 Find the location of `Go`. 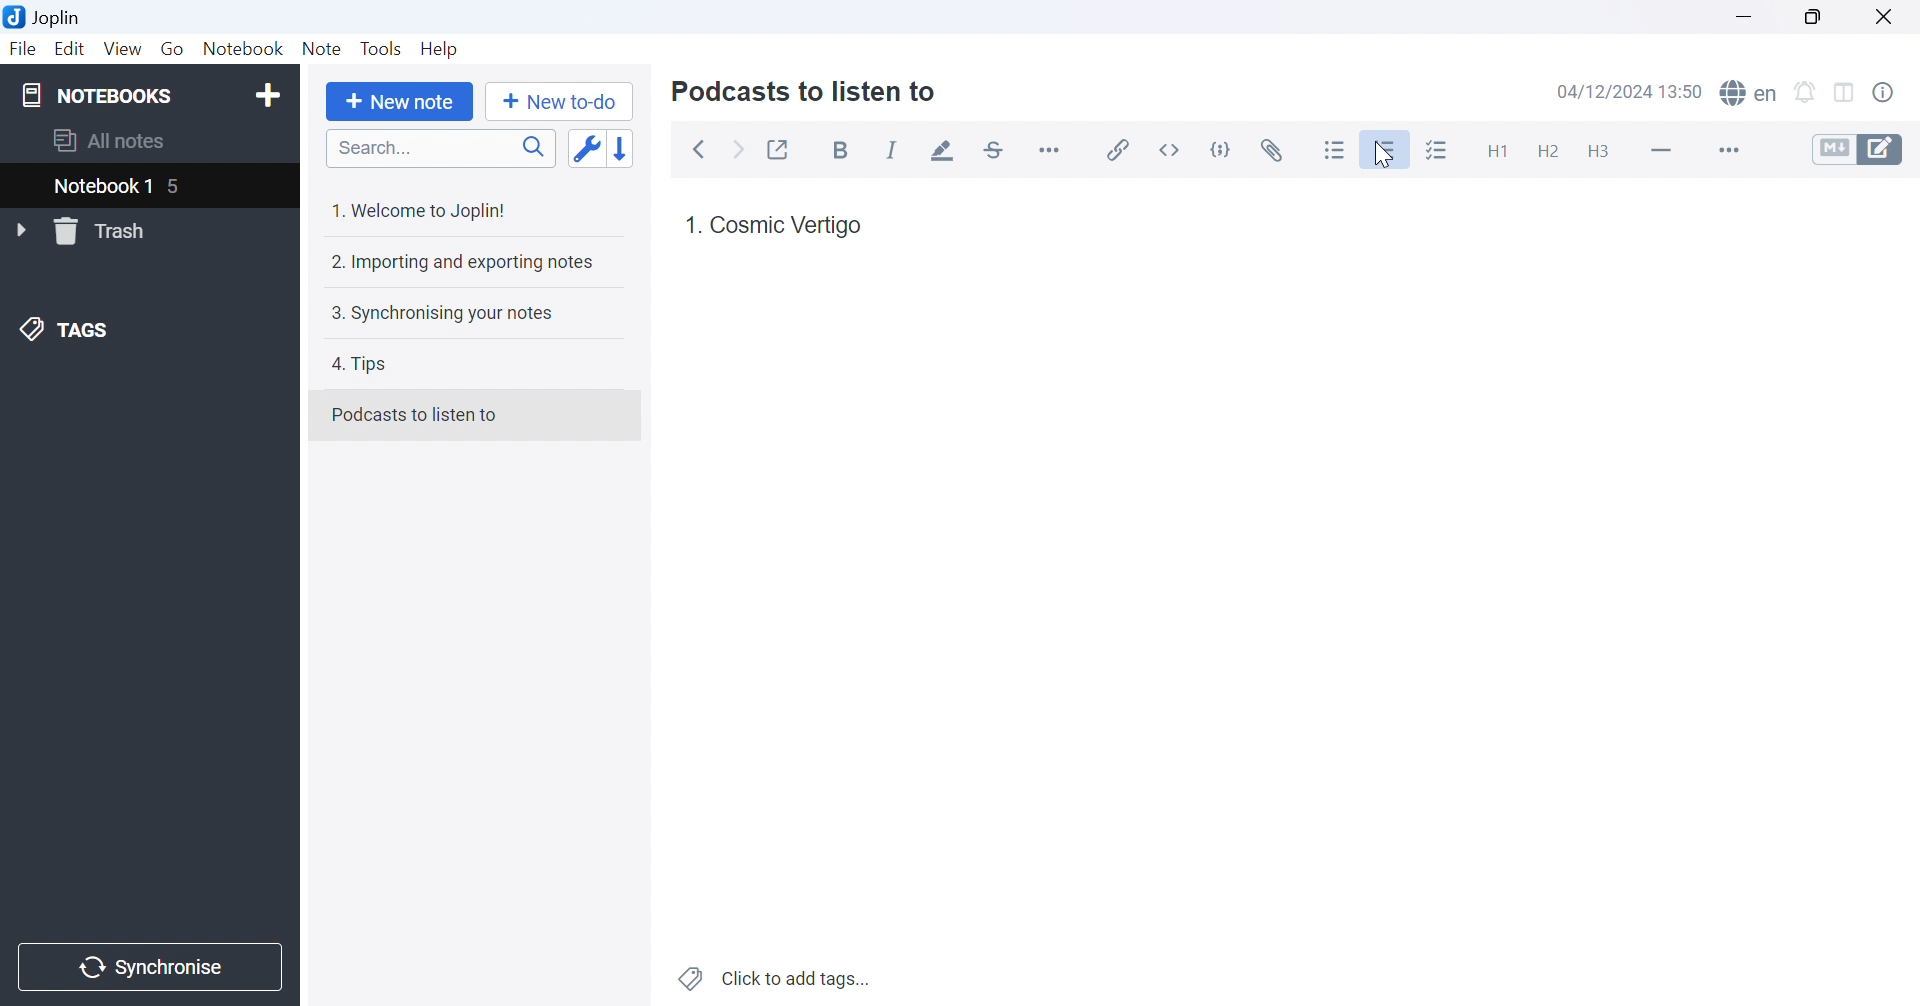

Go is located at coordinates (172, 48).